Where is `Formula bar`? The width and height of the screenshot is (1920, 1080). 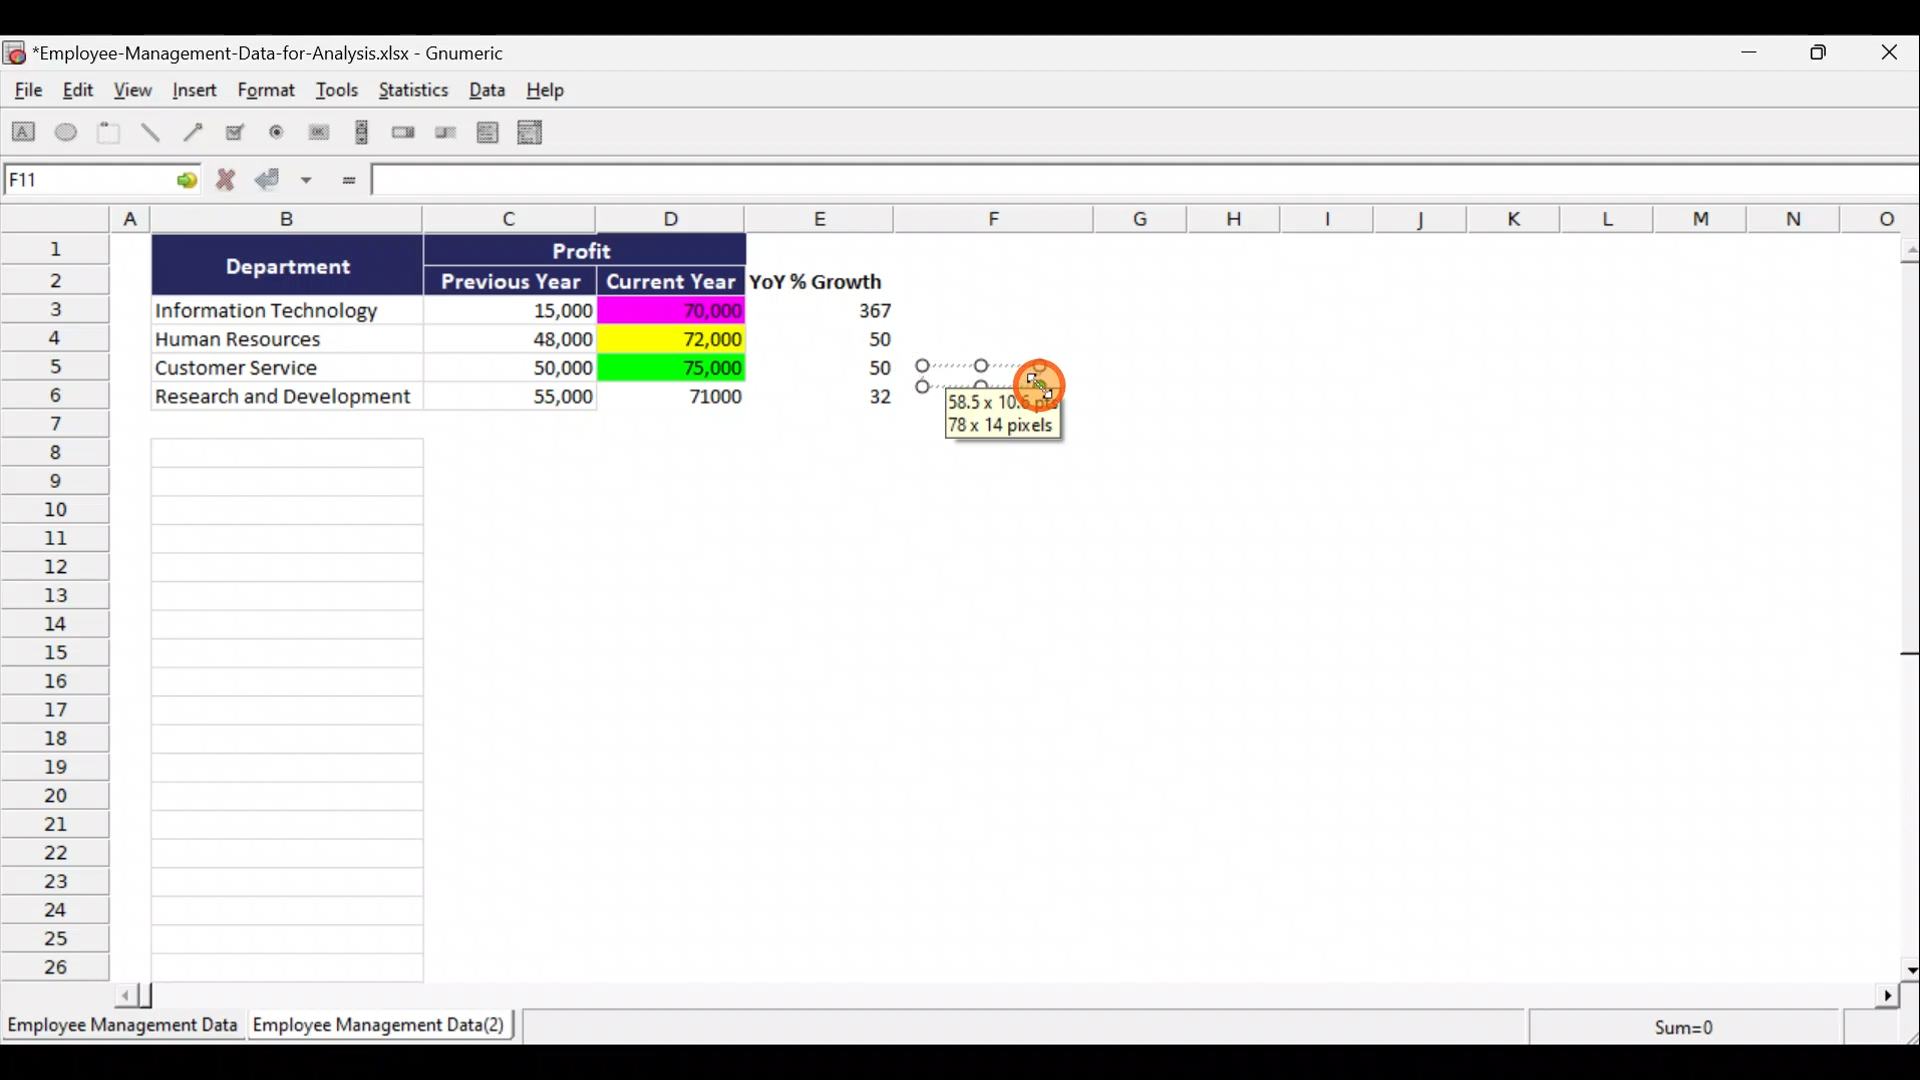
Formula bar is located at coordinates (1147, 184).